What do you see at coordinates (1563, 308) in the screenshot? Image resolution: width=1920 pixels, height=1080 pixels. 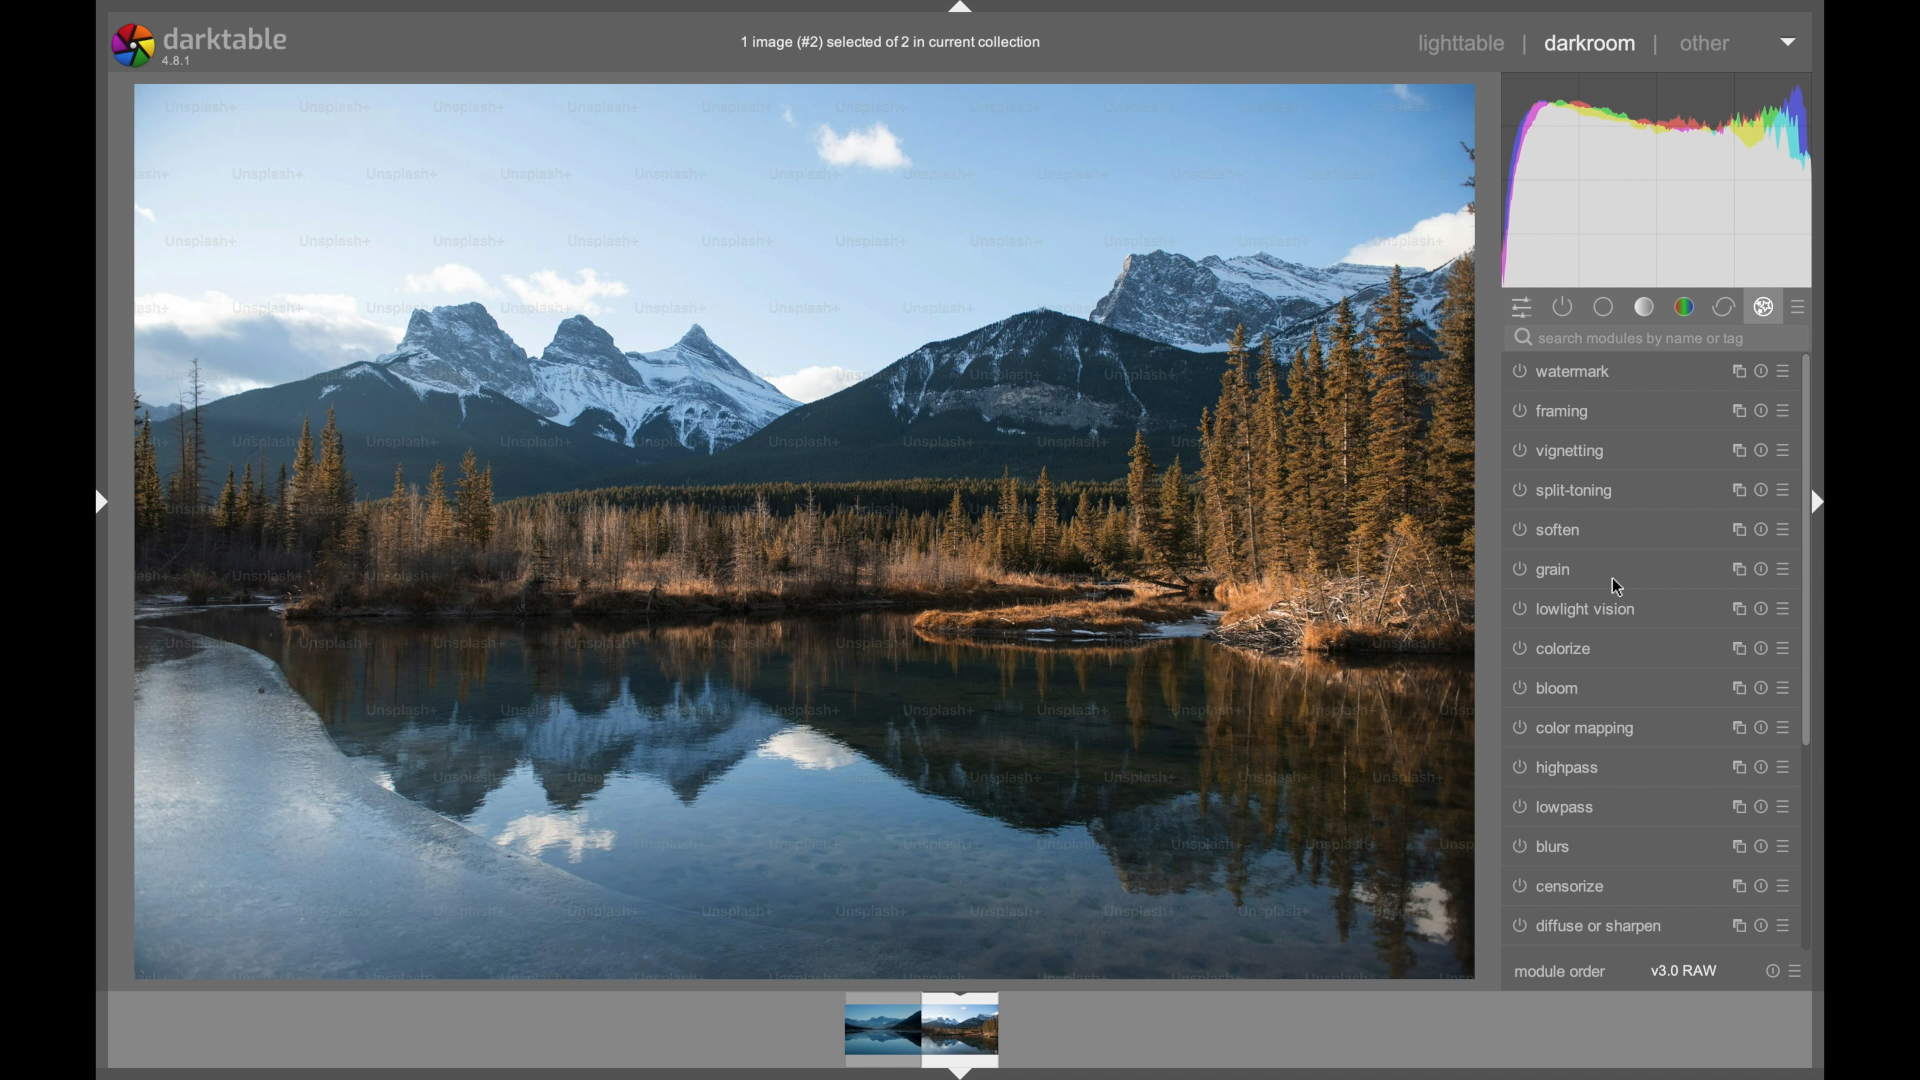 I see `show active modules only` at bounding box center [1563, 308].